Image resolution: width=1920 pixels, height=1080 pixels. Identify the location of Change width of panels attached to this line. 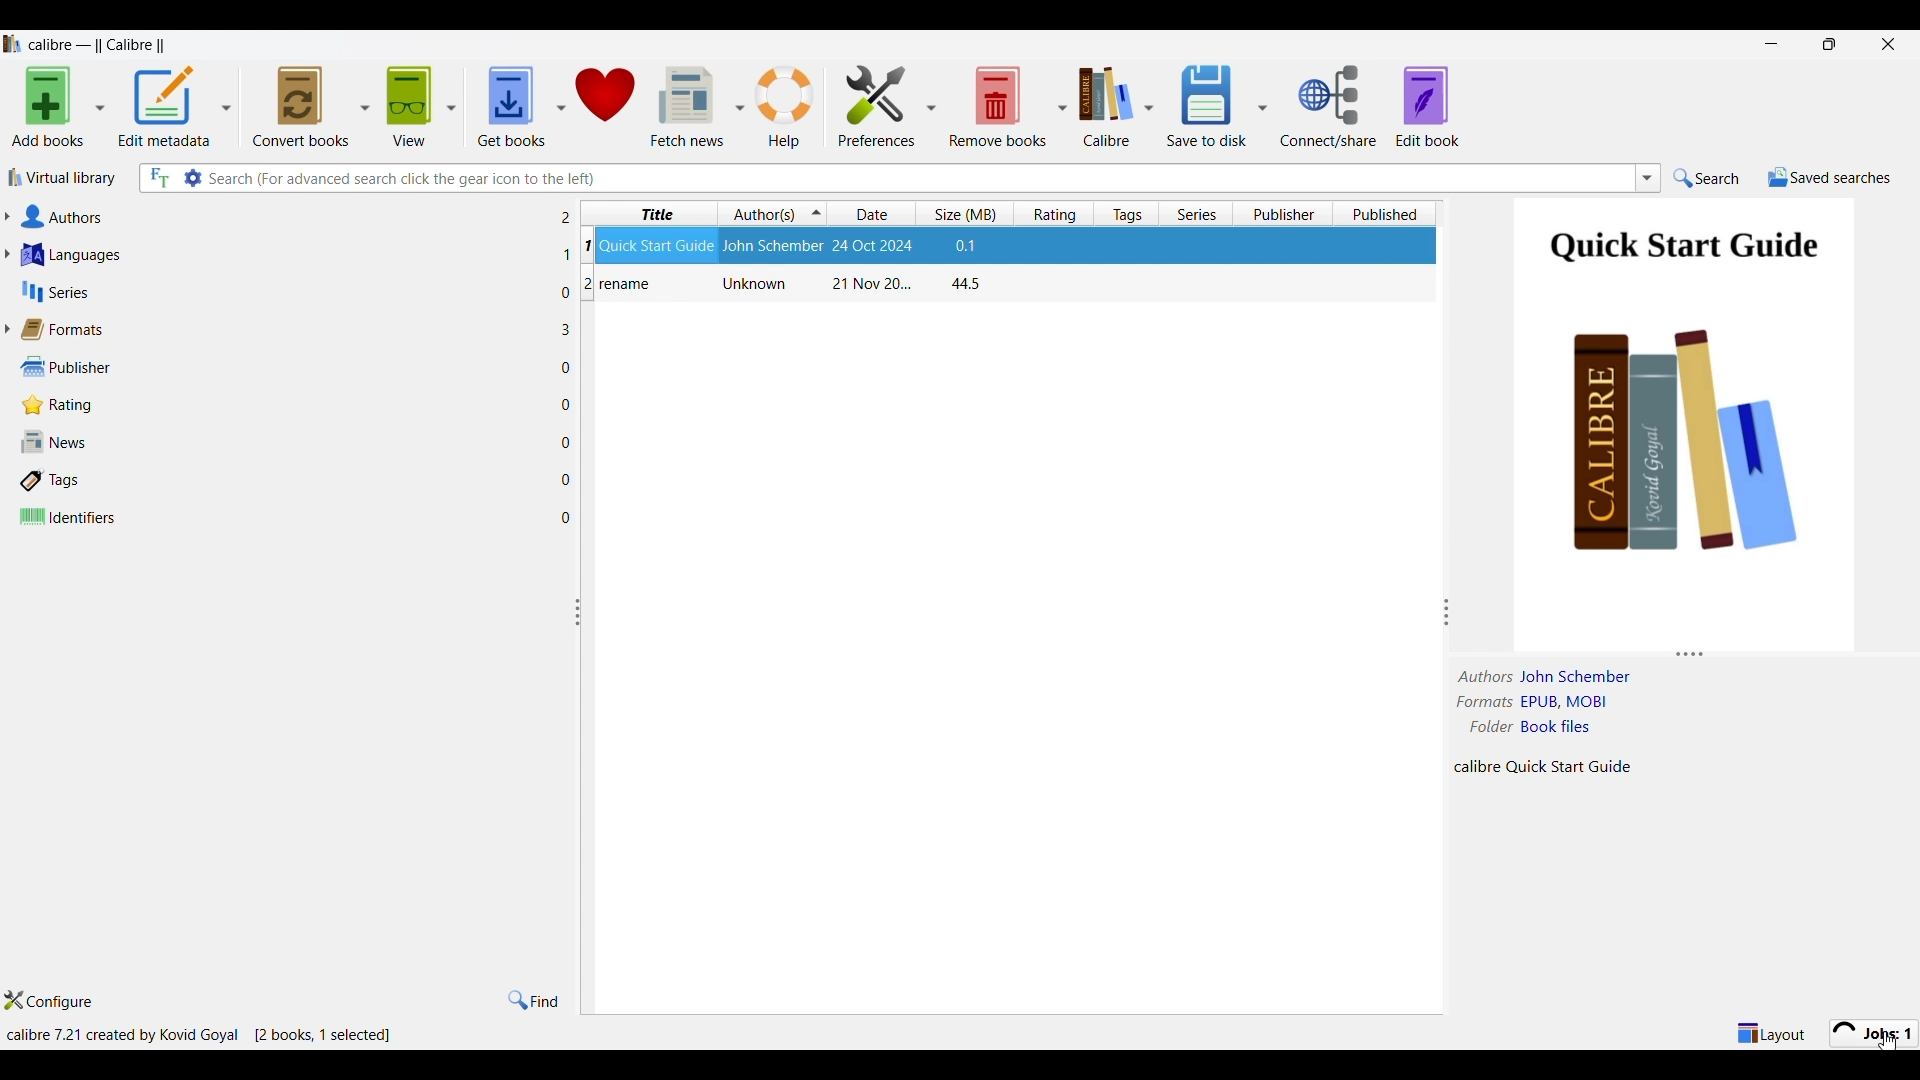
(584, 739).